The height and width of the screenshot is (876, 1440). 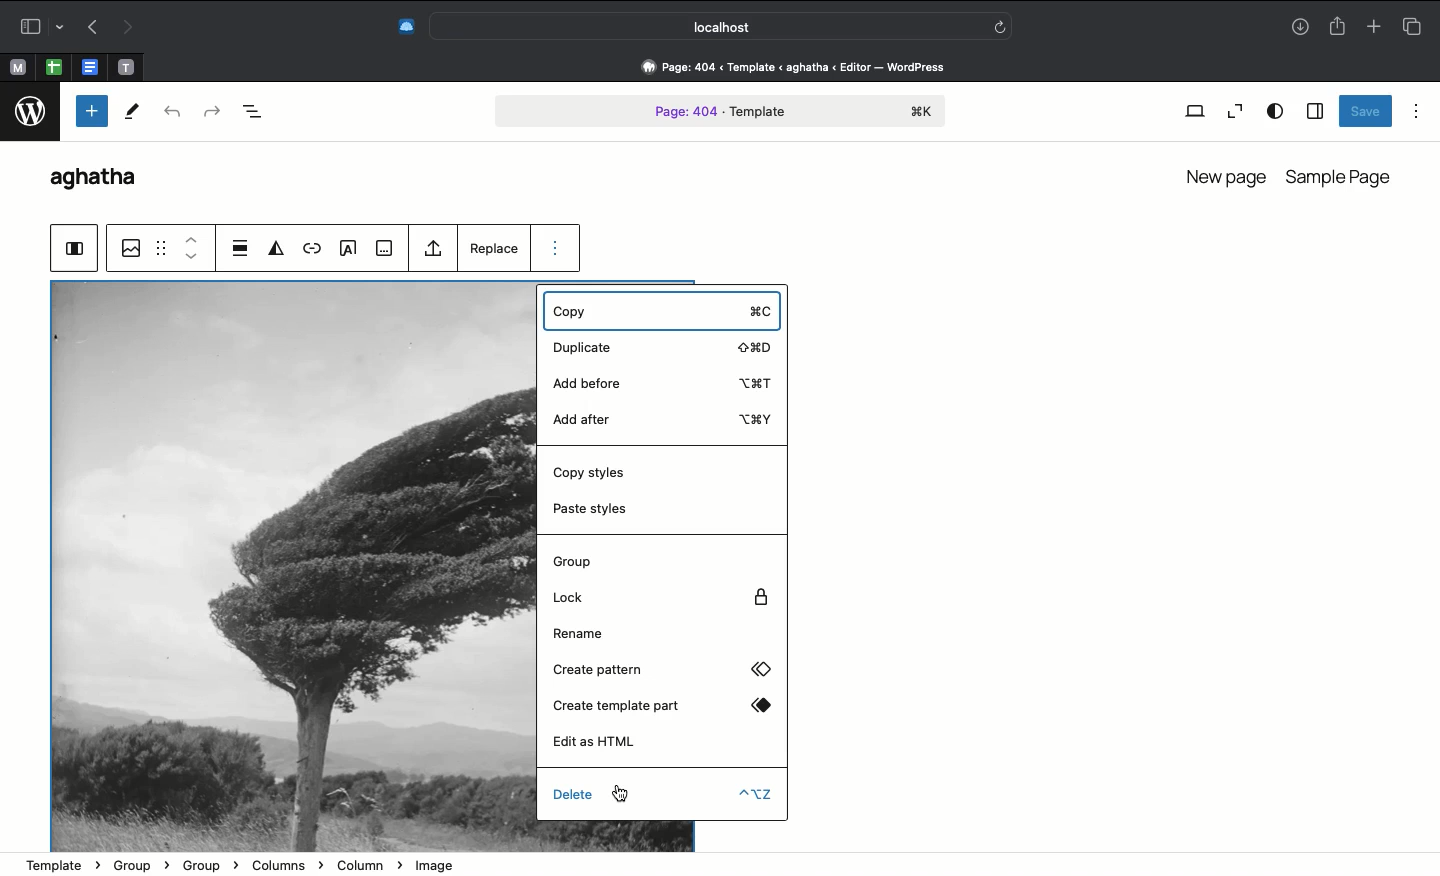 What do you see at coordinates (241, 250) in the screenshot?
I see `Align` at bounding box center [241, 250].